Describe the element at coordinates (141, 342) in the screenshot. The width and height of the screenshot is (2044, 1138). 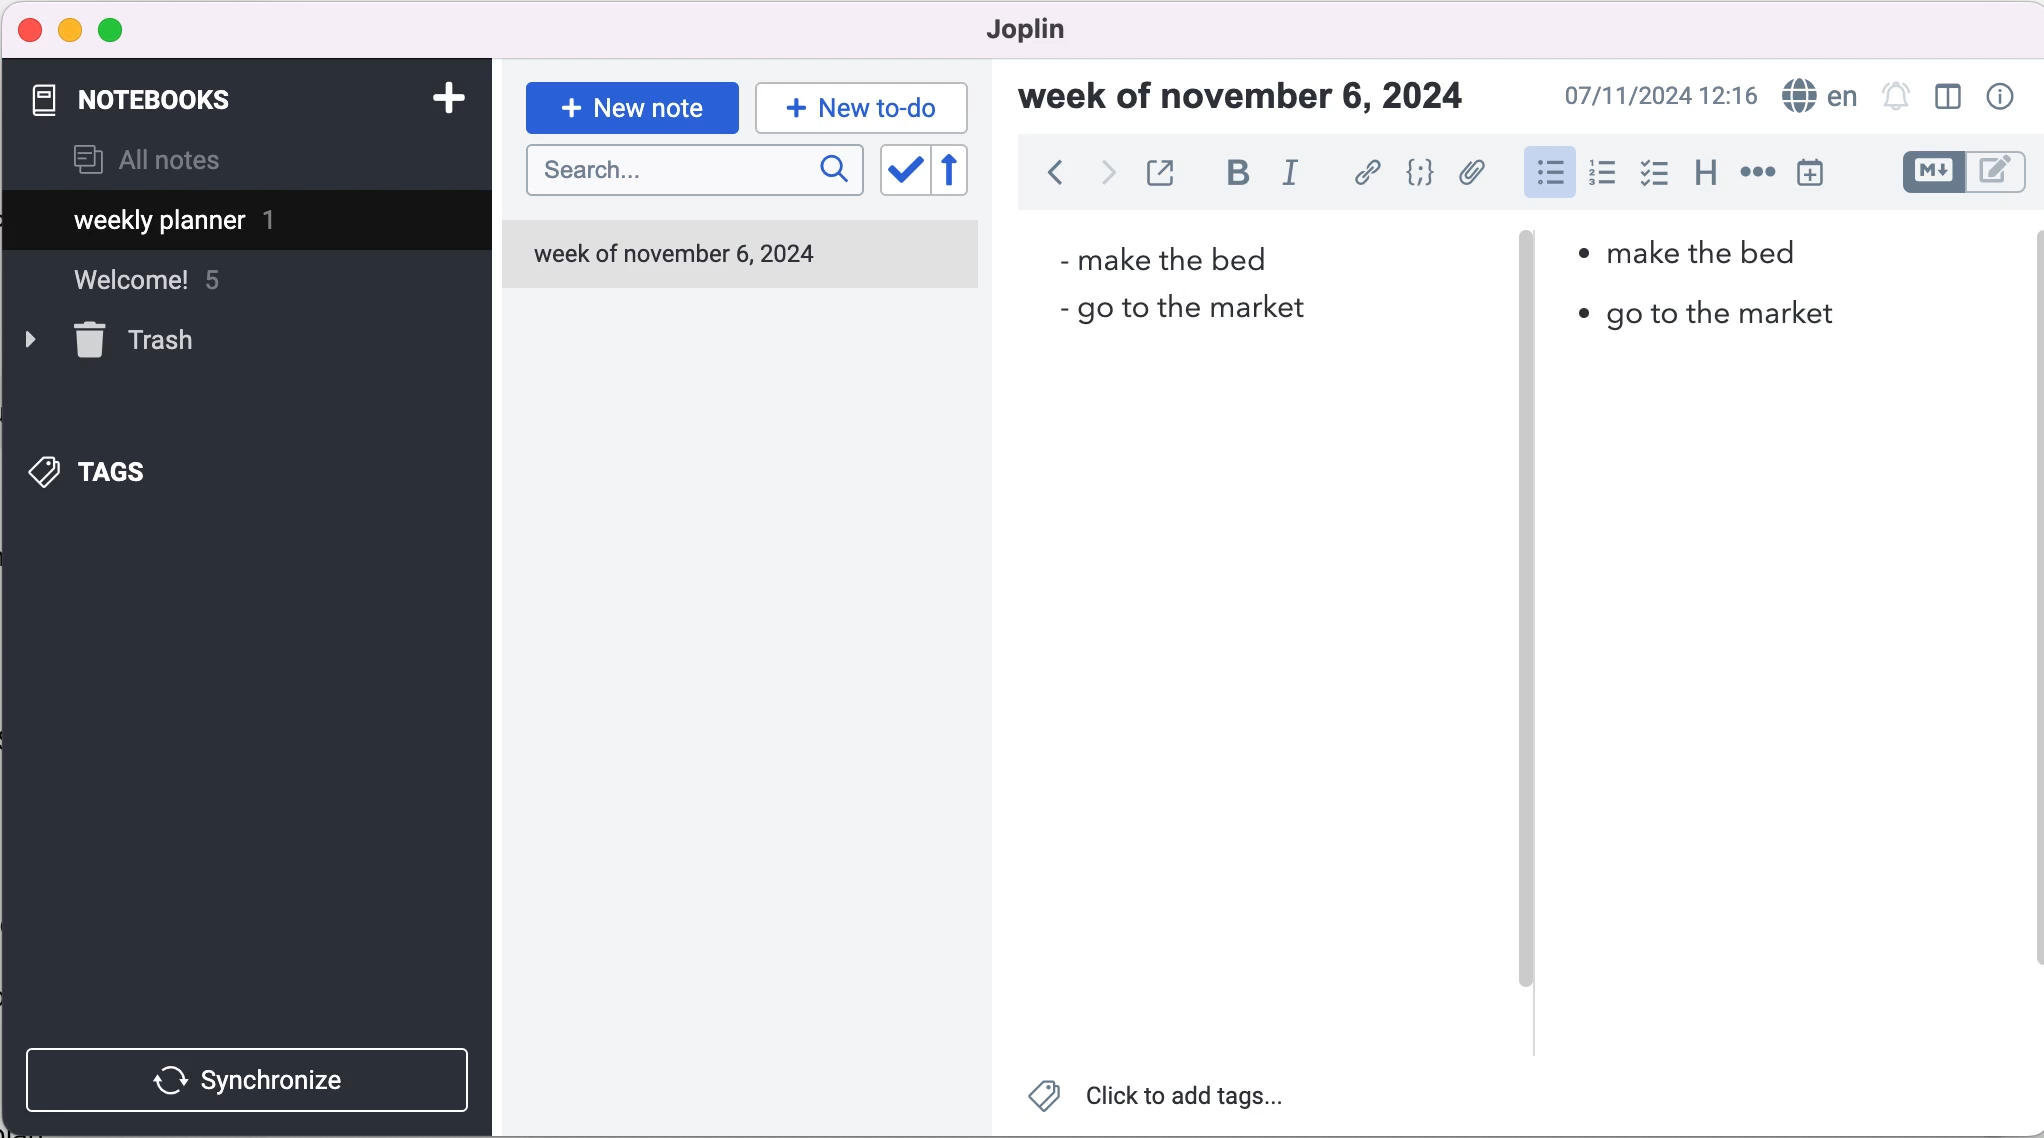
I see `trash` at that location.